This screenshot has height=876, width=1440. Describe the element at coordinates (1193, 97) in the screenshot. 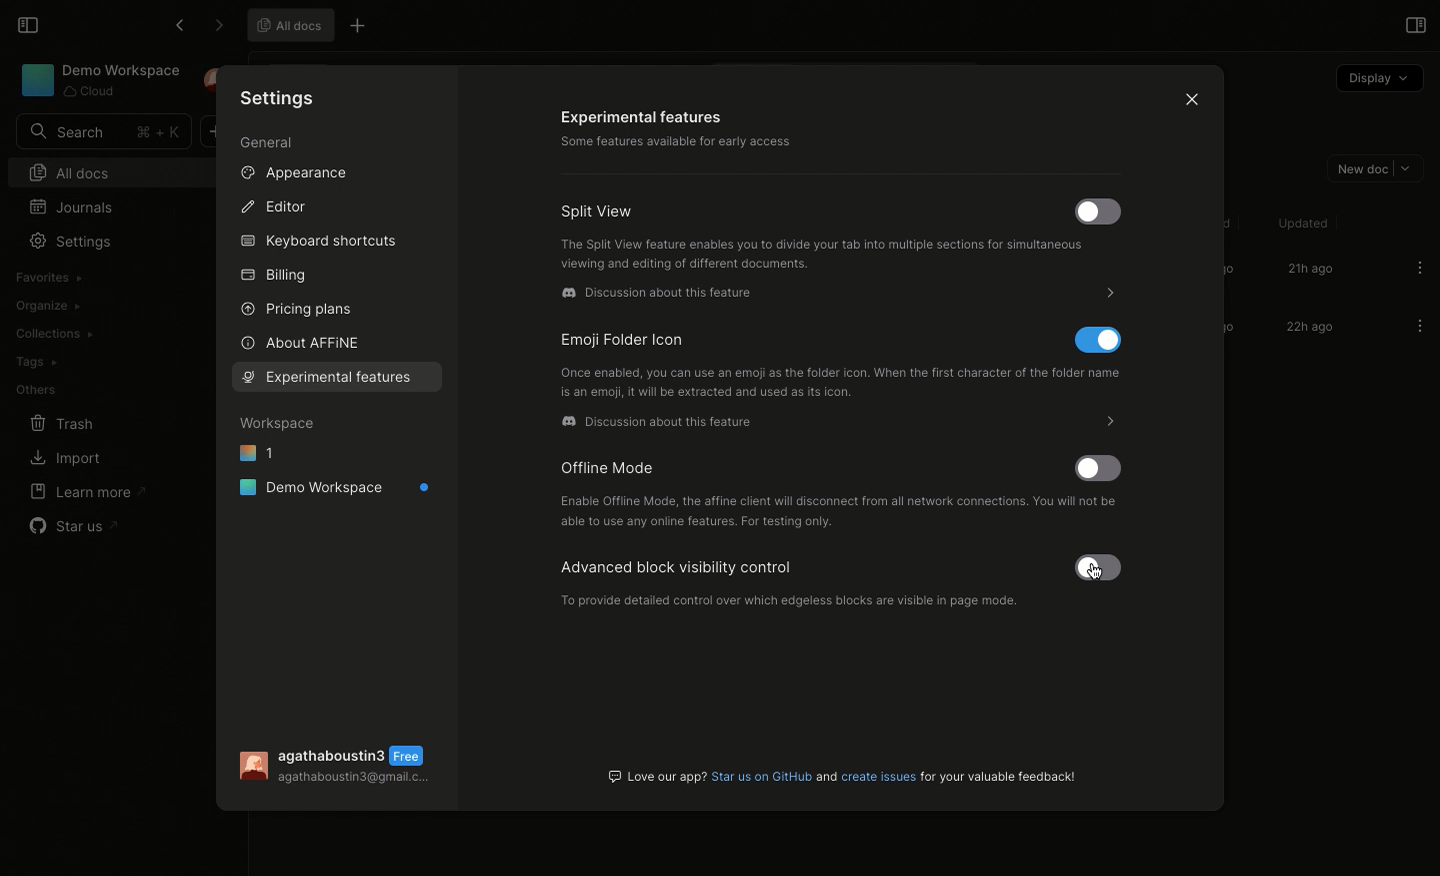

I see `Close` at that location.